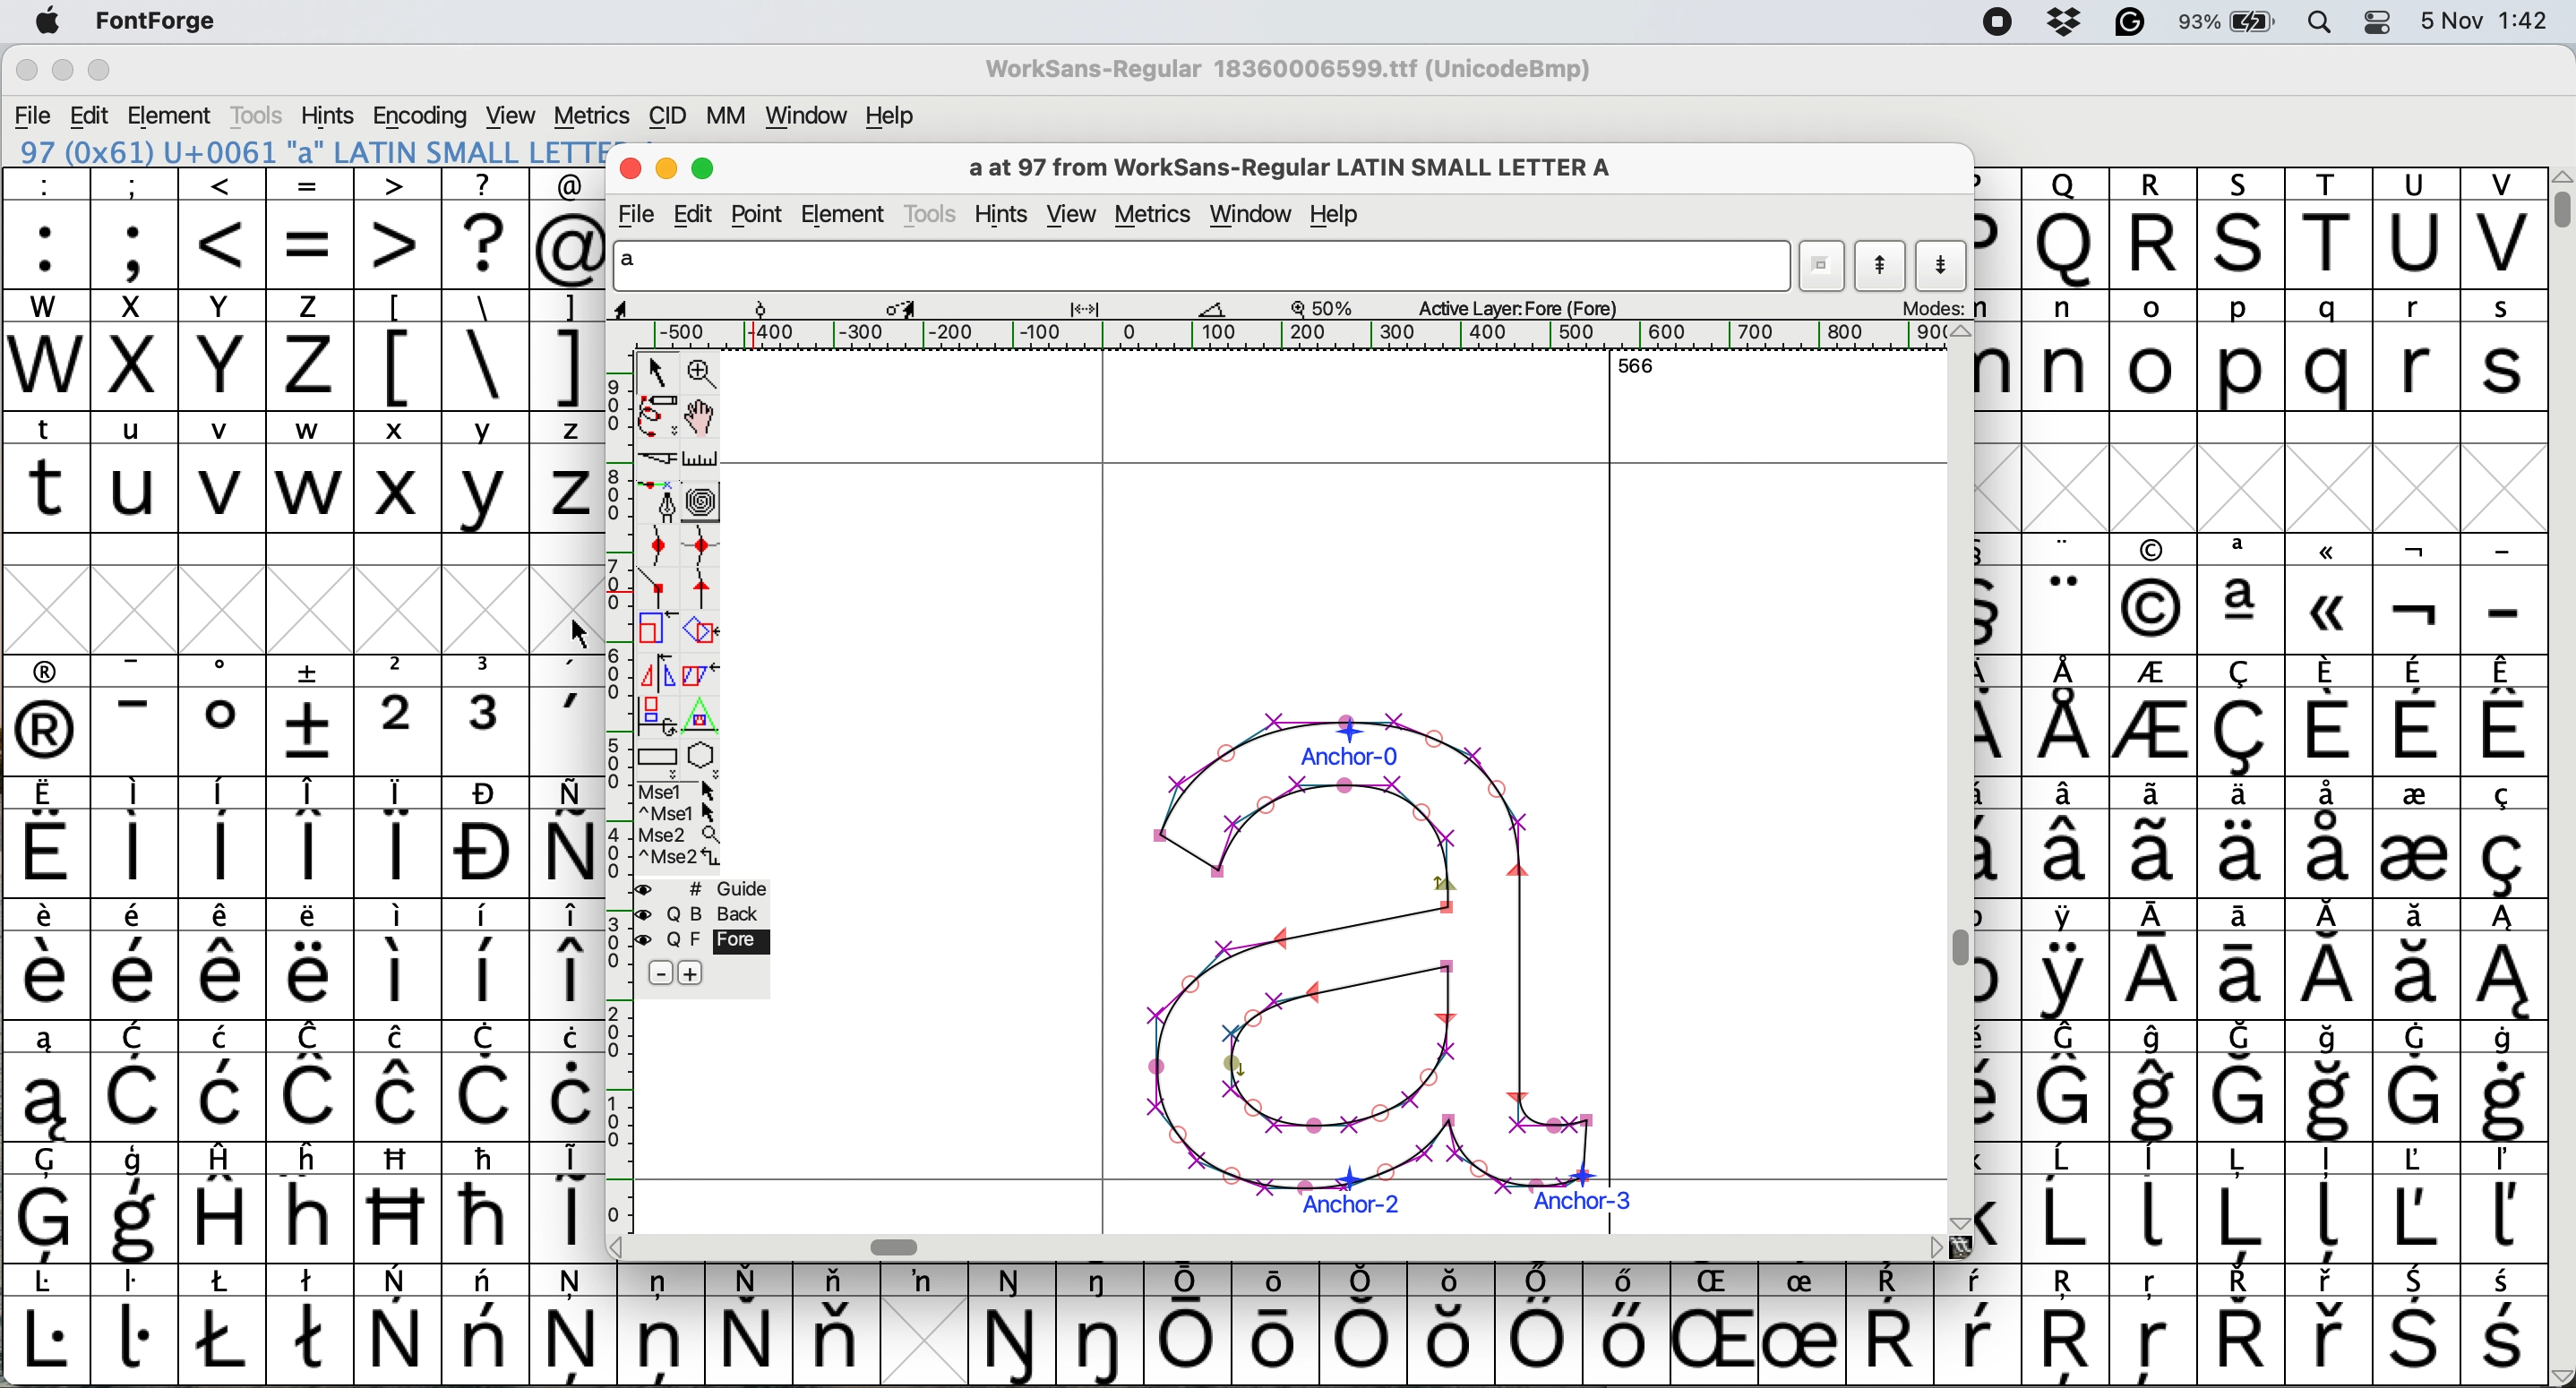  Describe the element at coordinates (696, 215) in the screenshot. I see `edit` at that location.